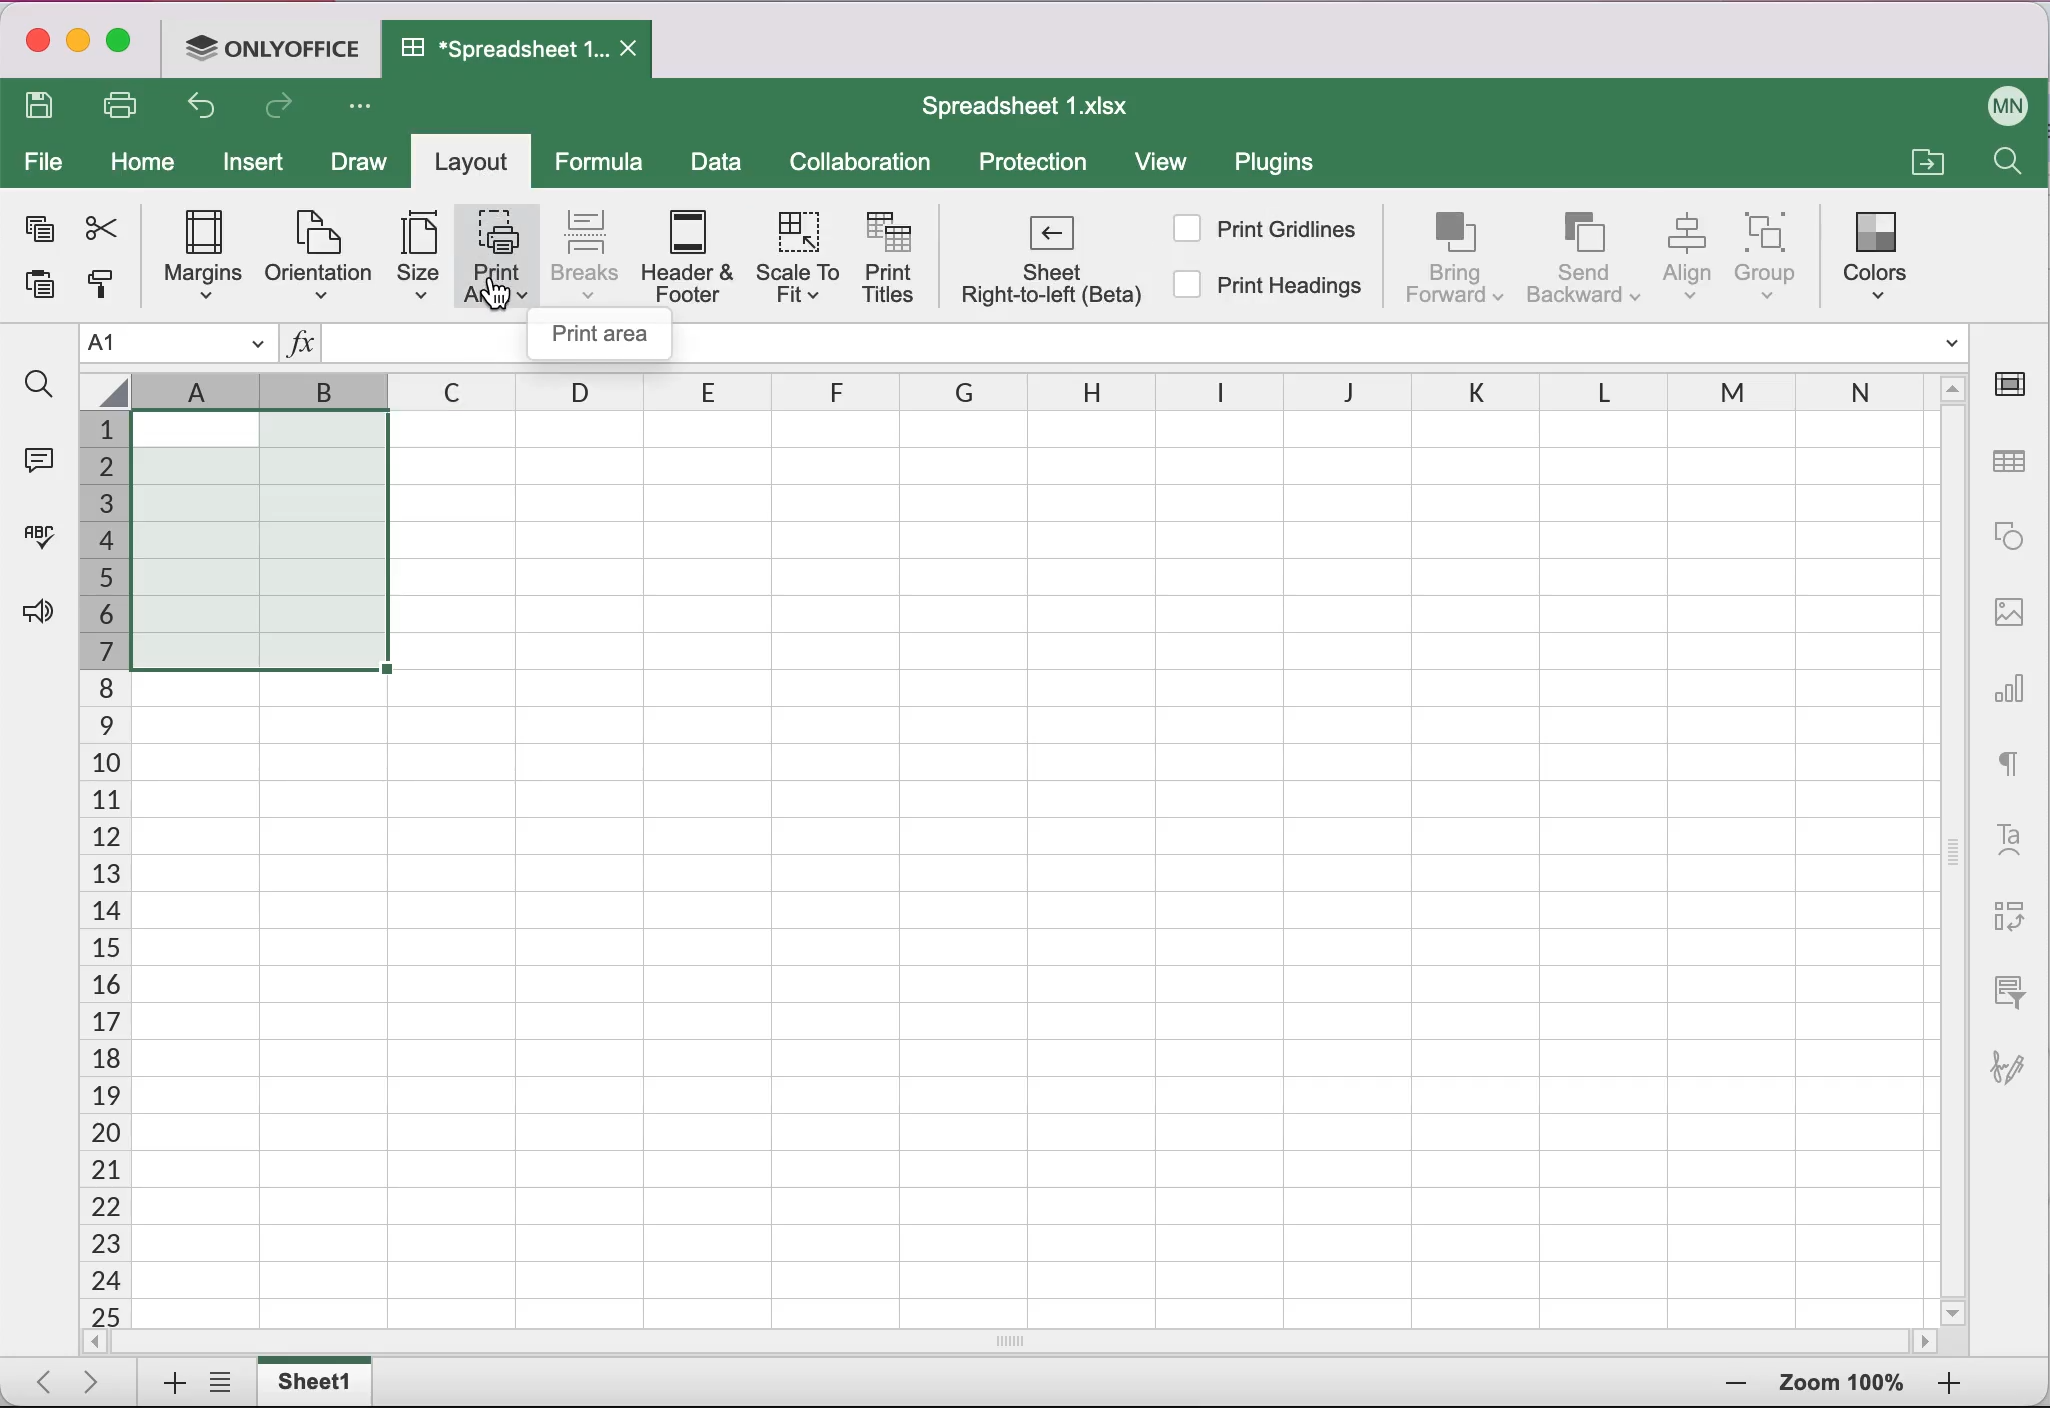  What do you see at coordinates (1954, 841) in the screenshot?
I see `vertical slider` at bounding box center [1954, 841].